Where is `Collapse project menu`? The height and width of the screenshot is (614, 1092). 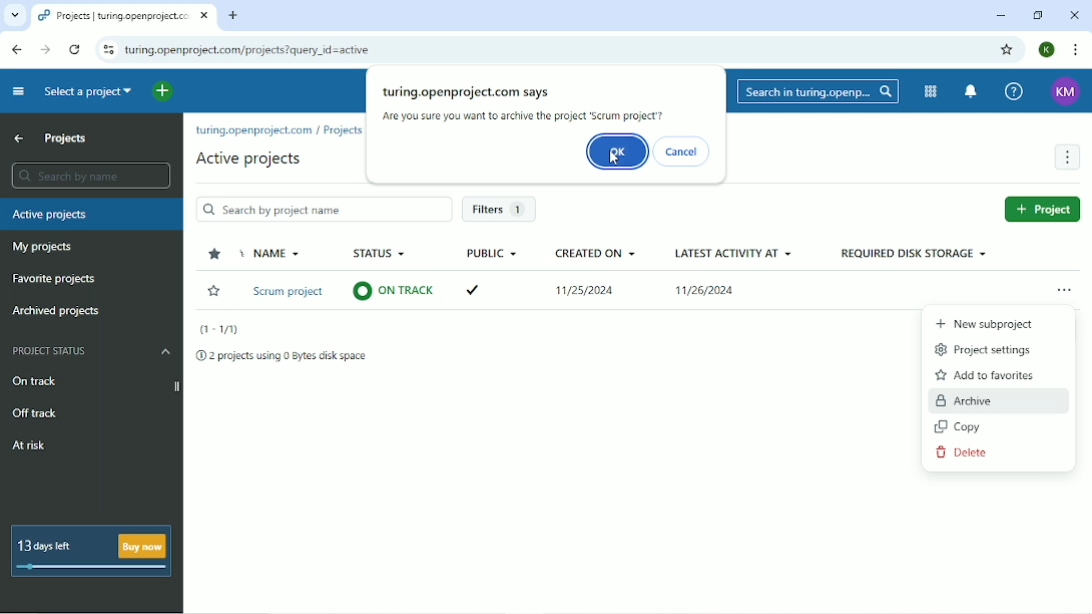
Collapse project menu is located at coordinates (19, 92).